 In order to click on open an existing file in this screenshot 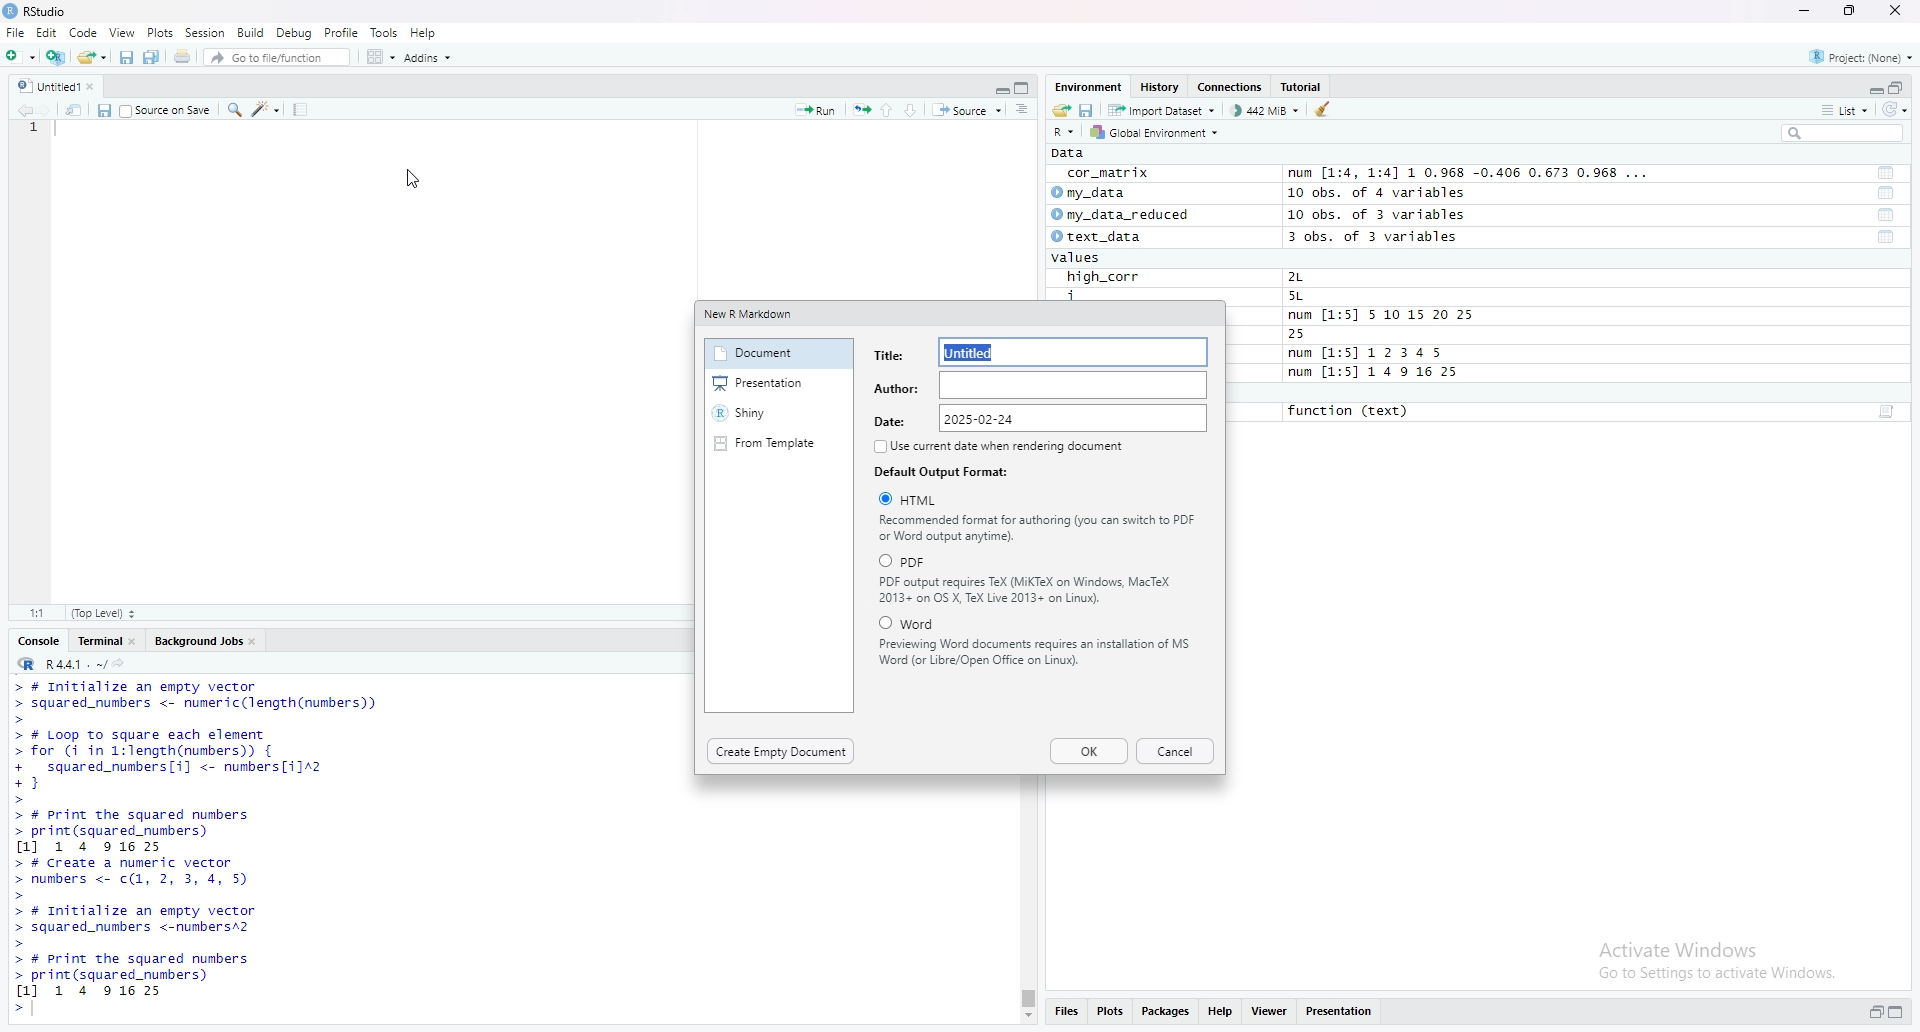, I will do `click(90, 57)`.